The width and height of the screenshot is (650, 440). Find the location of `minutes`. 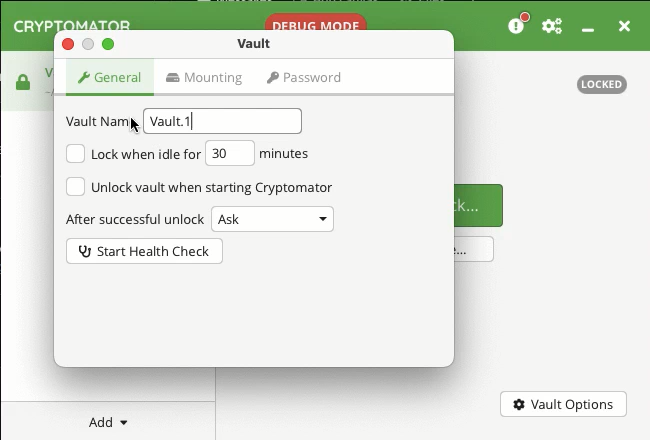

minutes is located at coordinates (288, 154).